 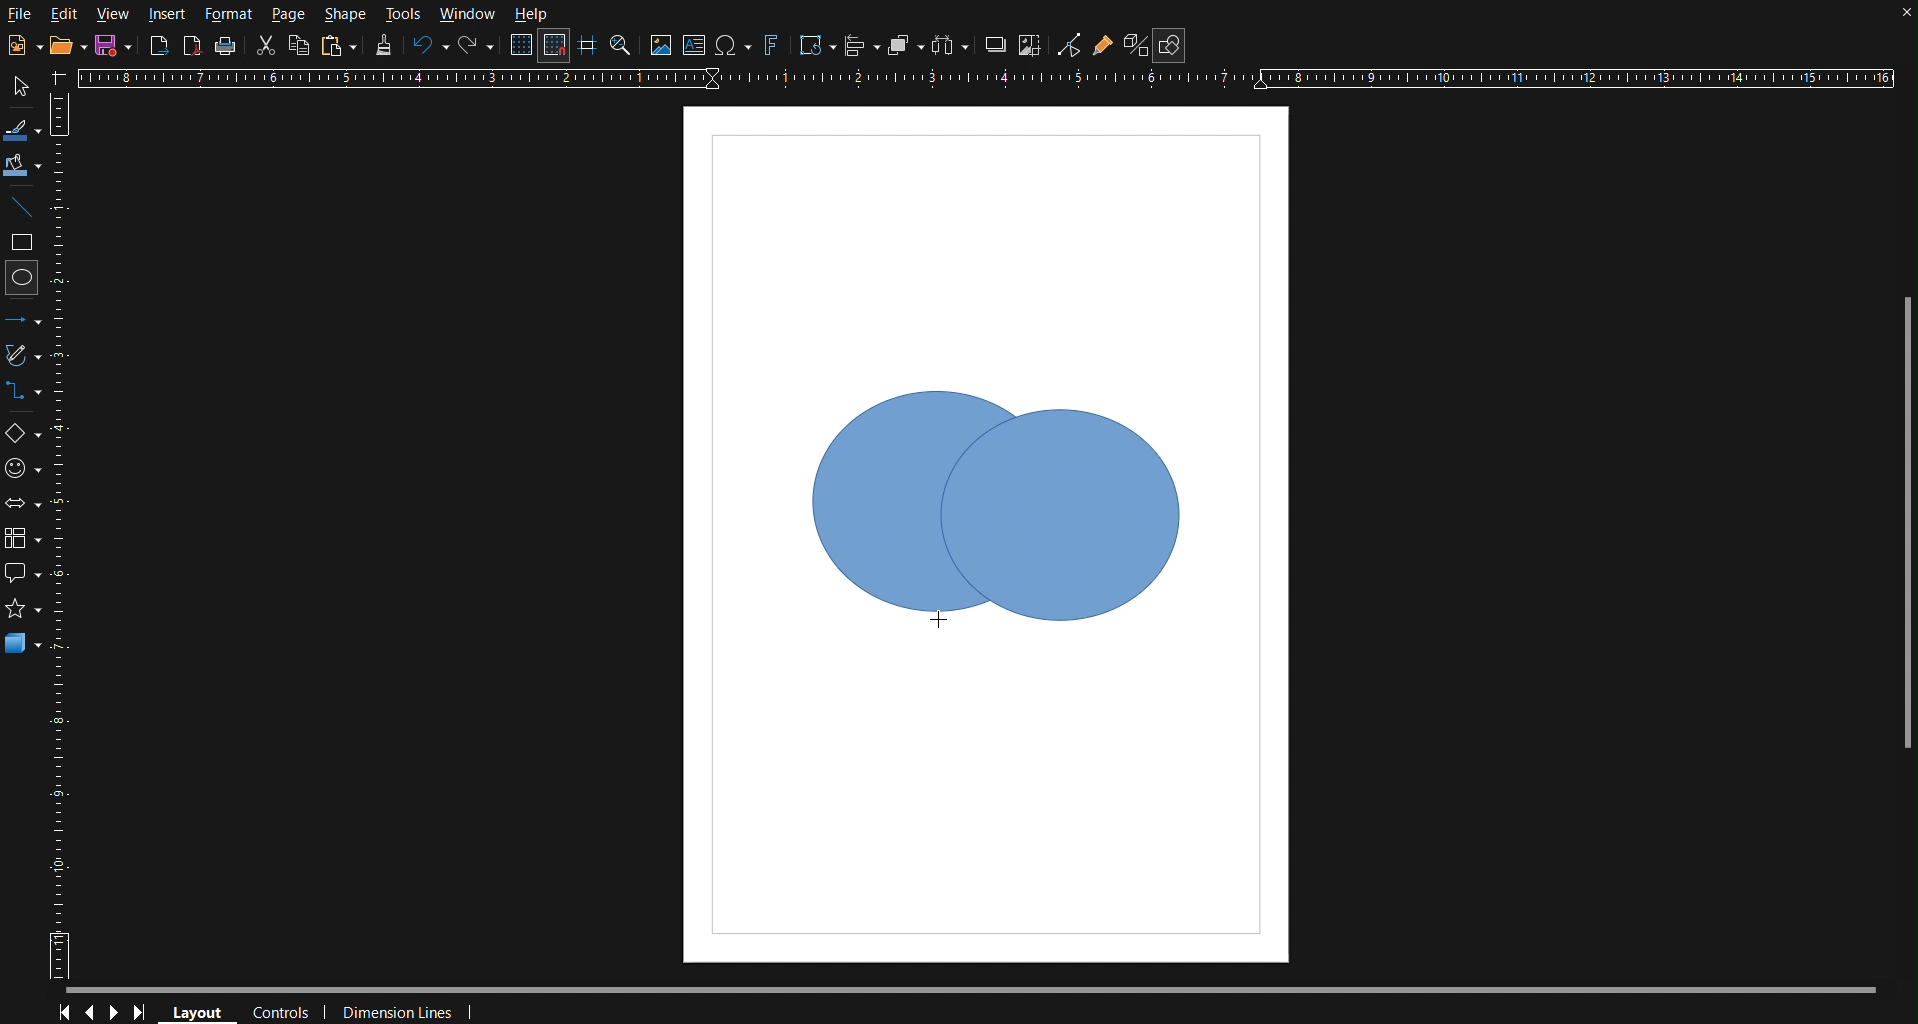 I want to click on Export, so click(x=159, y=46).